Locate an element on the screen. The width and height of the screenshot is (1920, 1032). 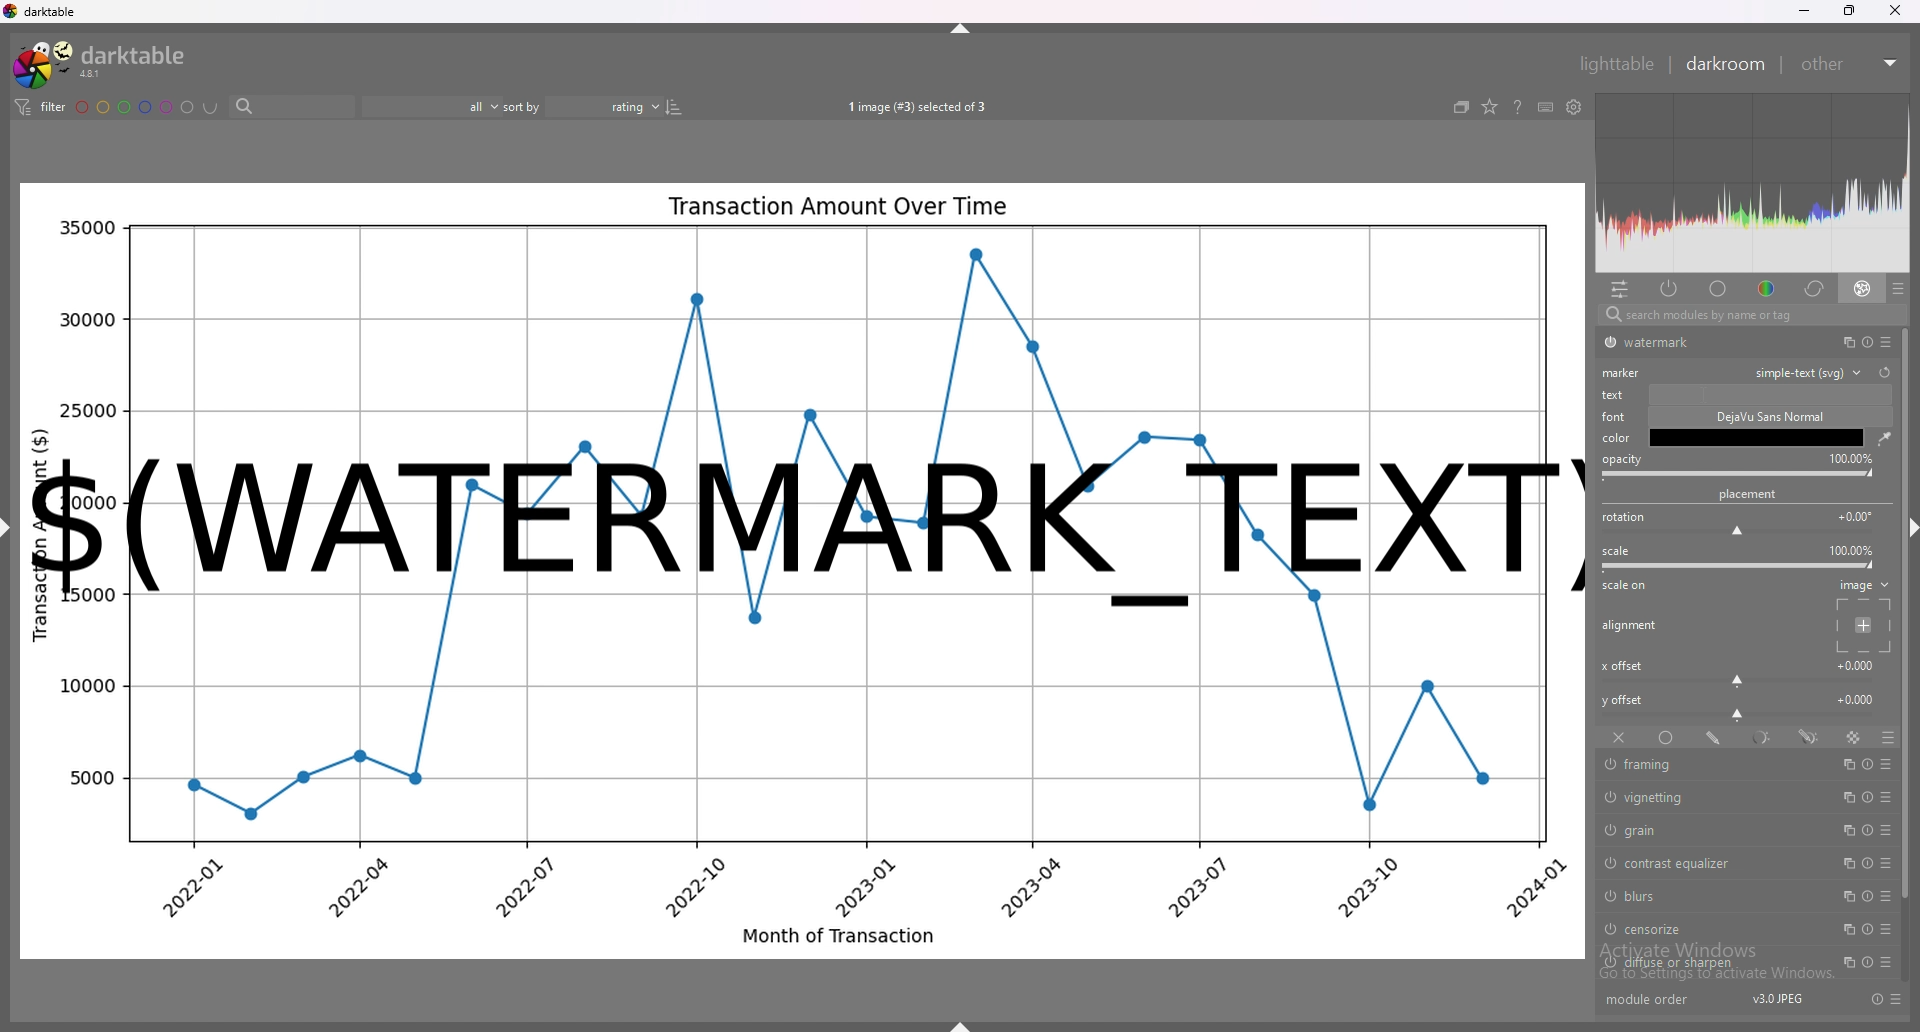
raster mask is located at coordinates (1854, 737).